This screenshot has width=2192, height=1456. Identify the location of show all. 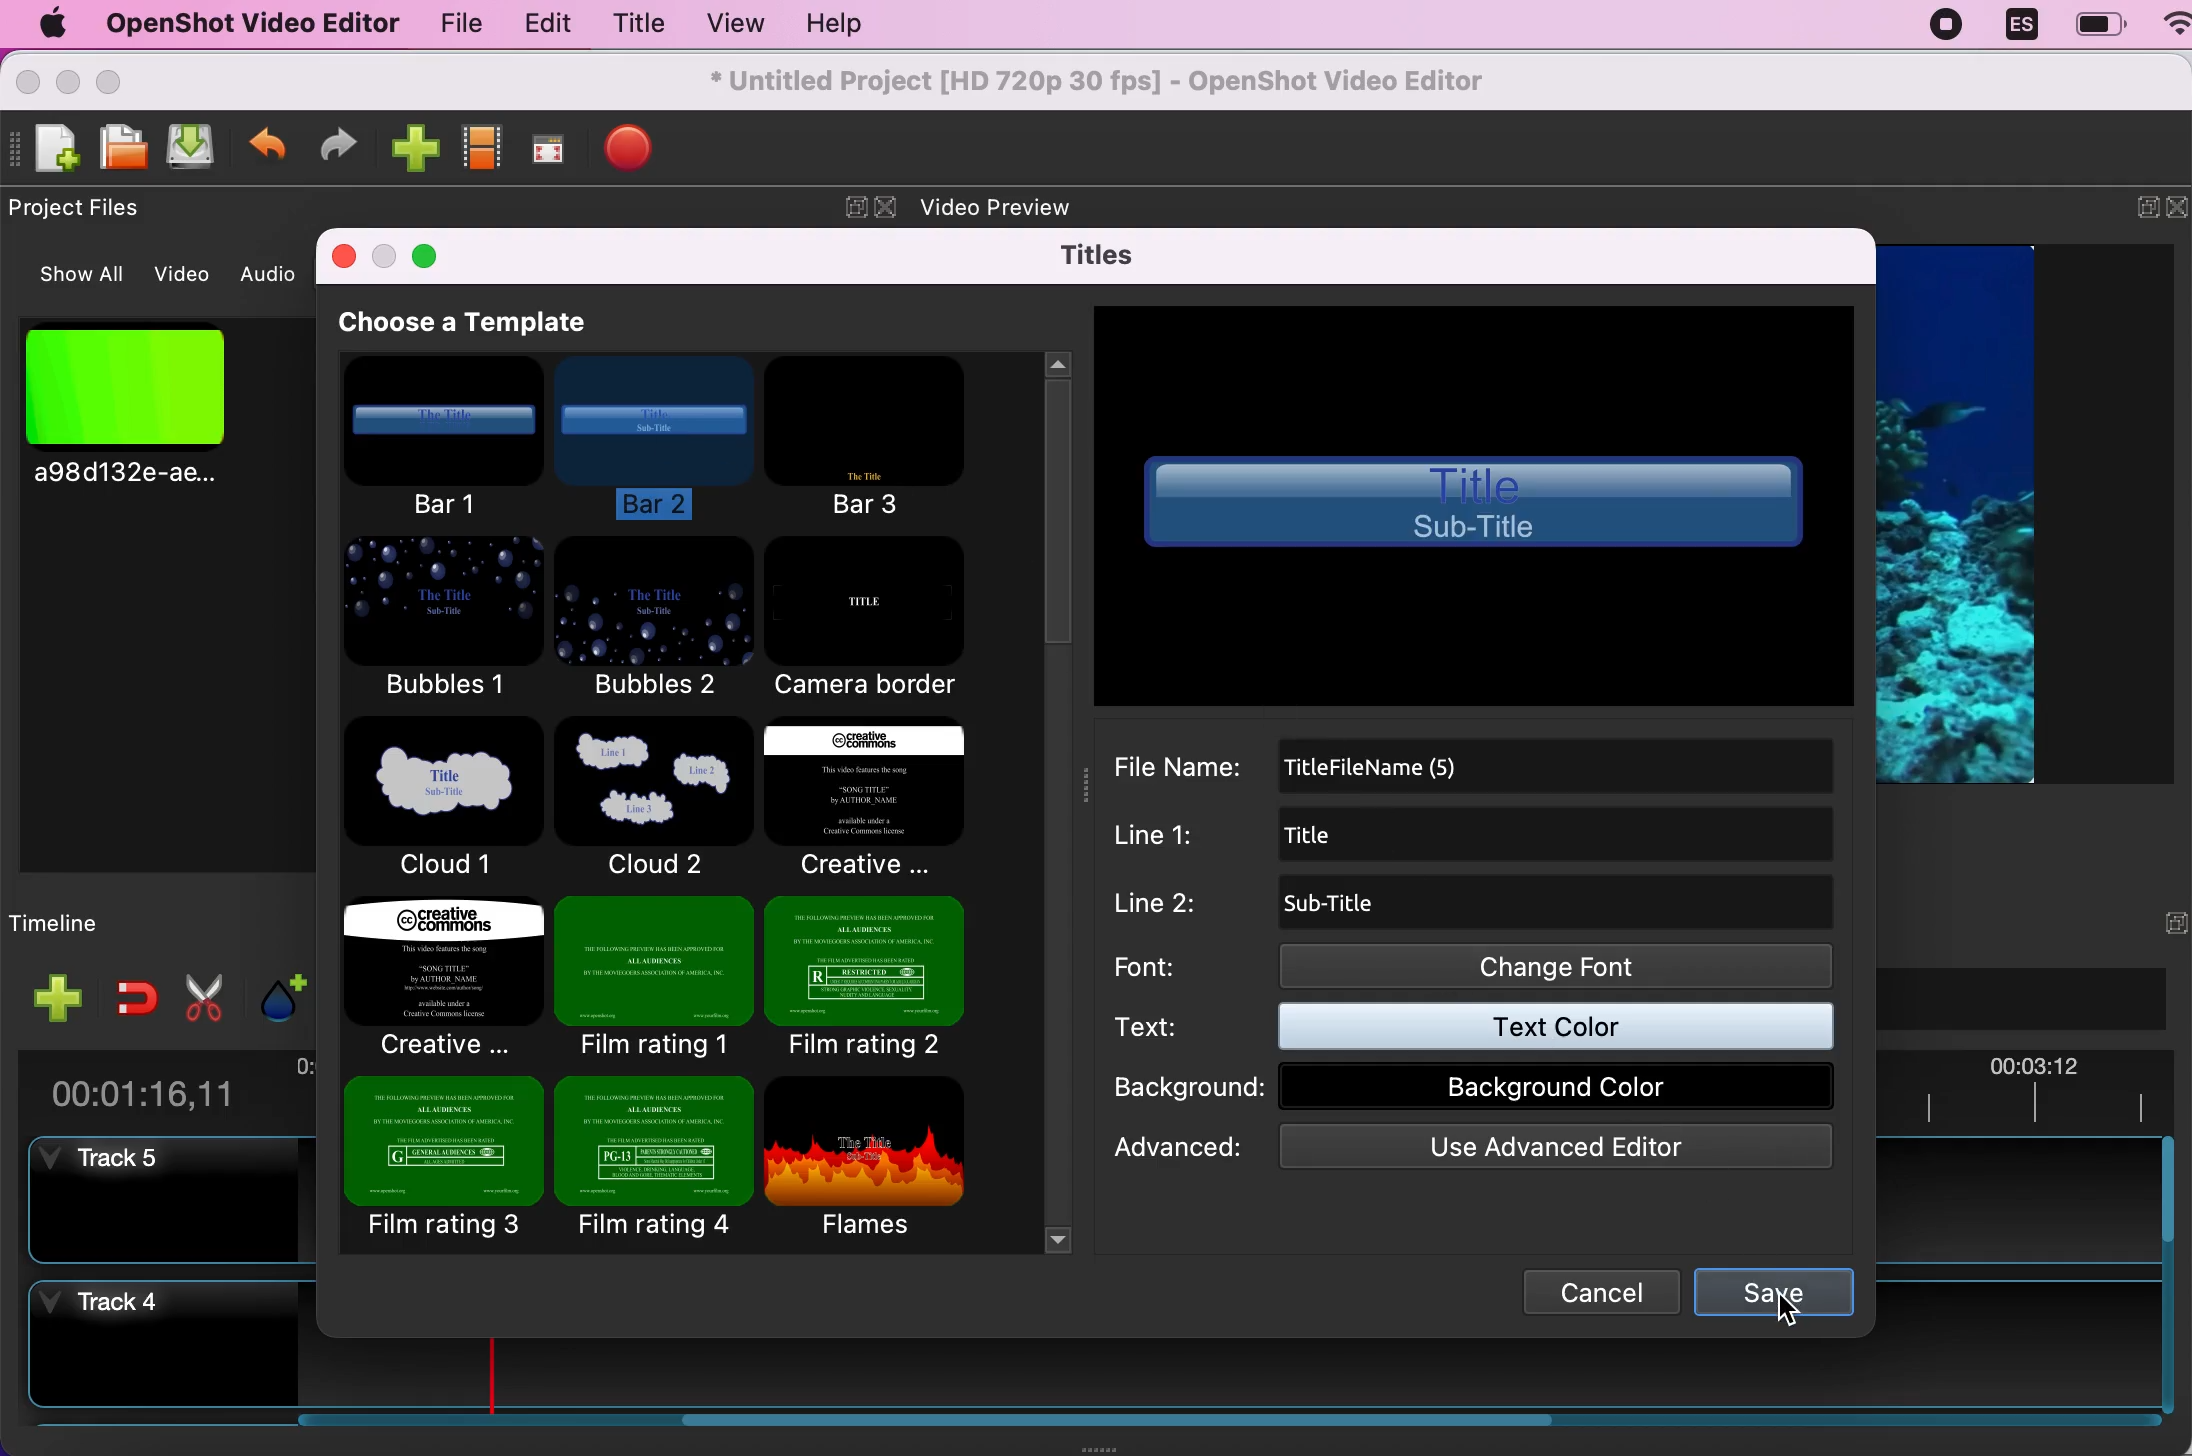
(71, 275).